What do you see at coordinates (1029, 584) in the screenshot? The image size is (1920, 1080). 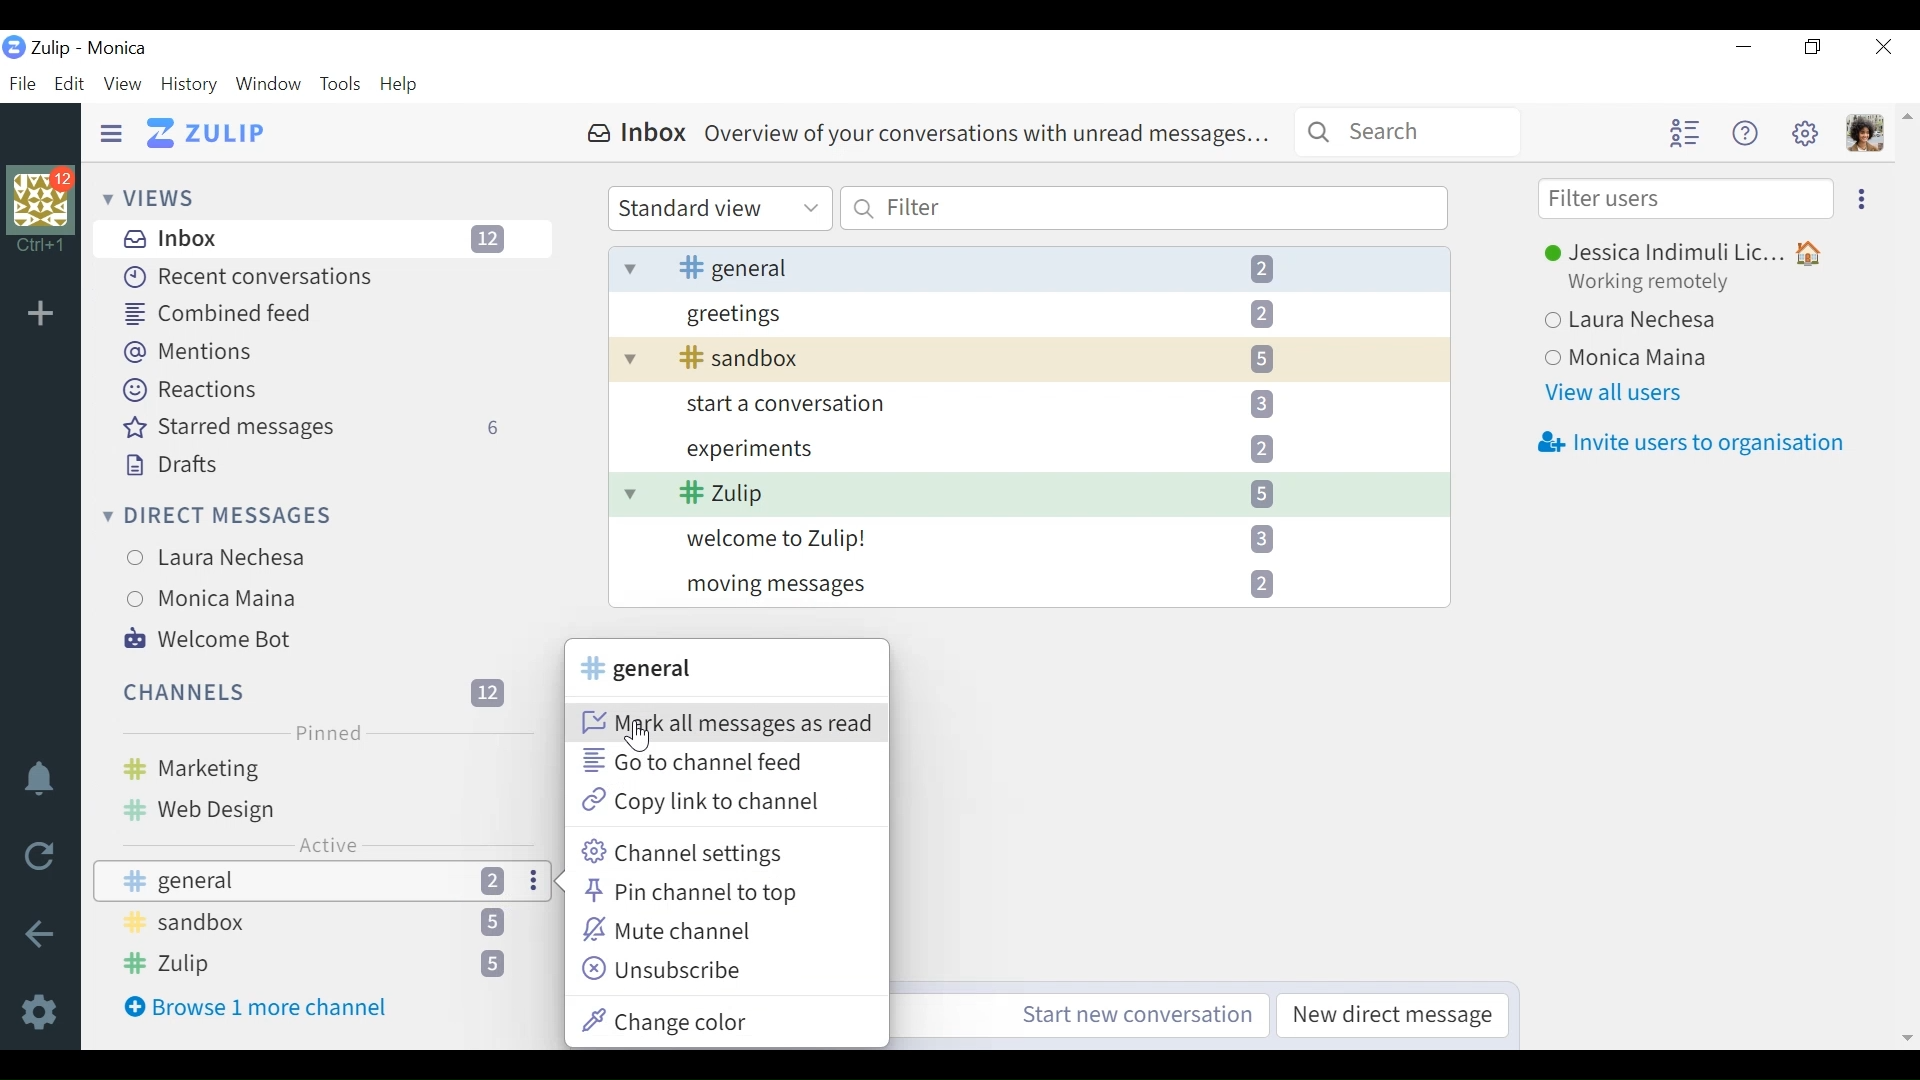 I see `Moving messages 2` at bounding box center [1029, 584].